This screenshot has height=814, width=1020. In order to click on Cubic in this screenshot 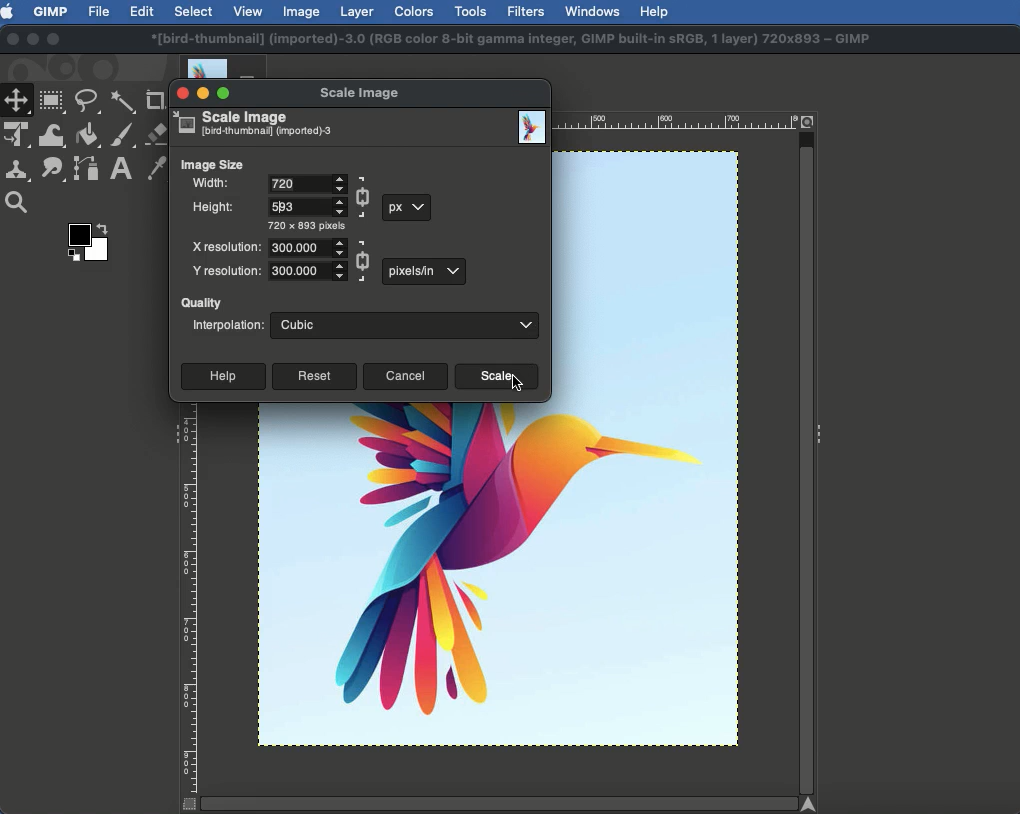, I will do `click(406, 324)`.